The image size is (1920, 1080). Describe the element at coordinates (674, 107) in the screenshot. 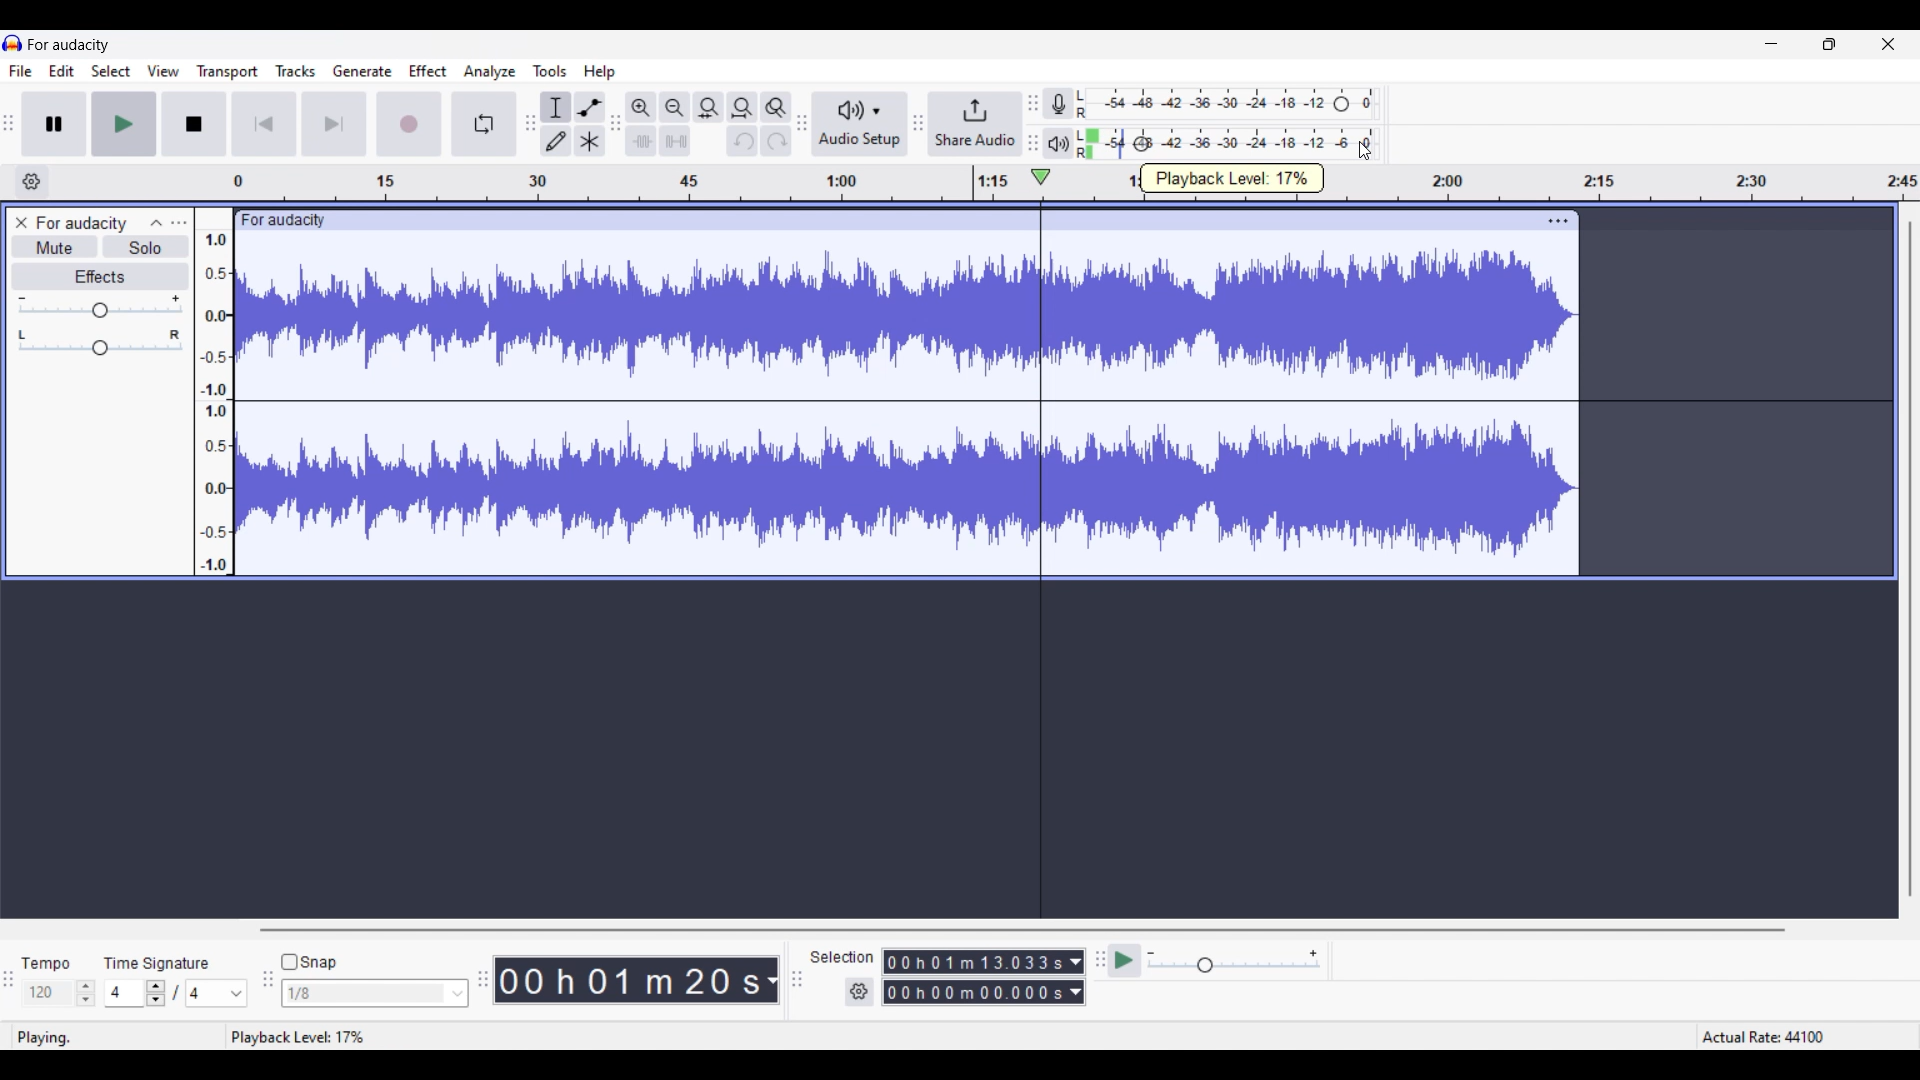

I see `Zoom out` at that location.